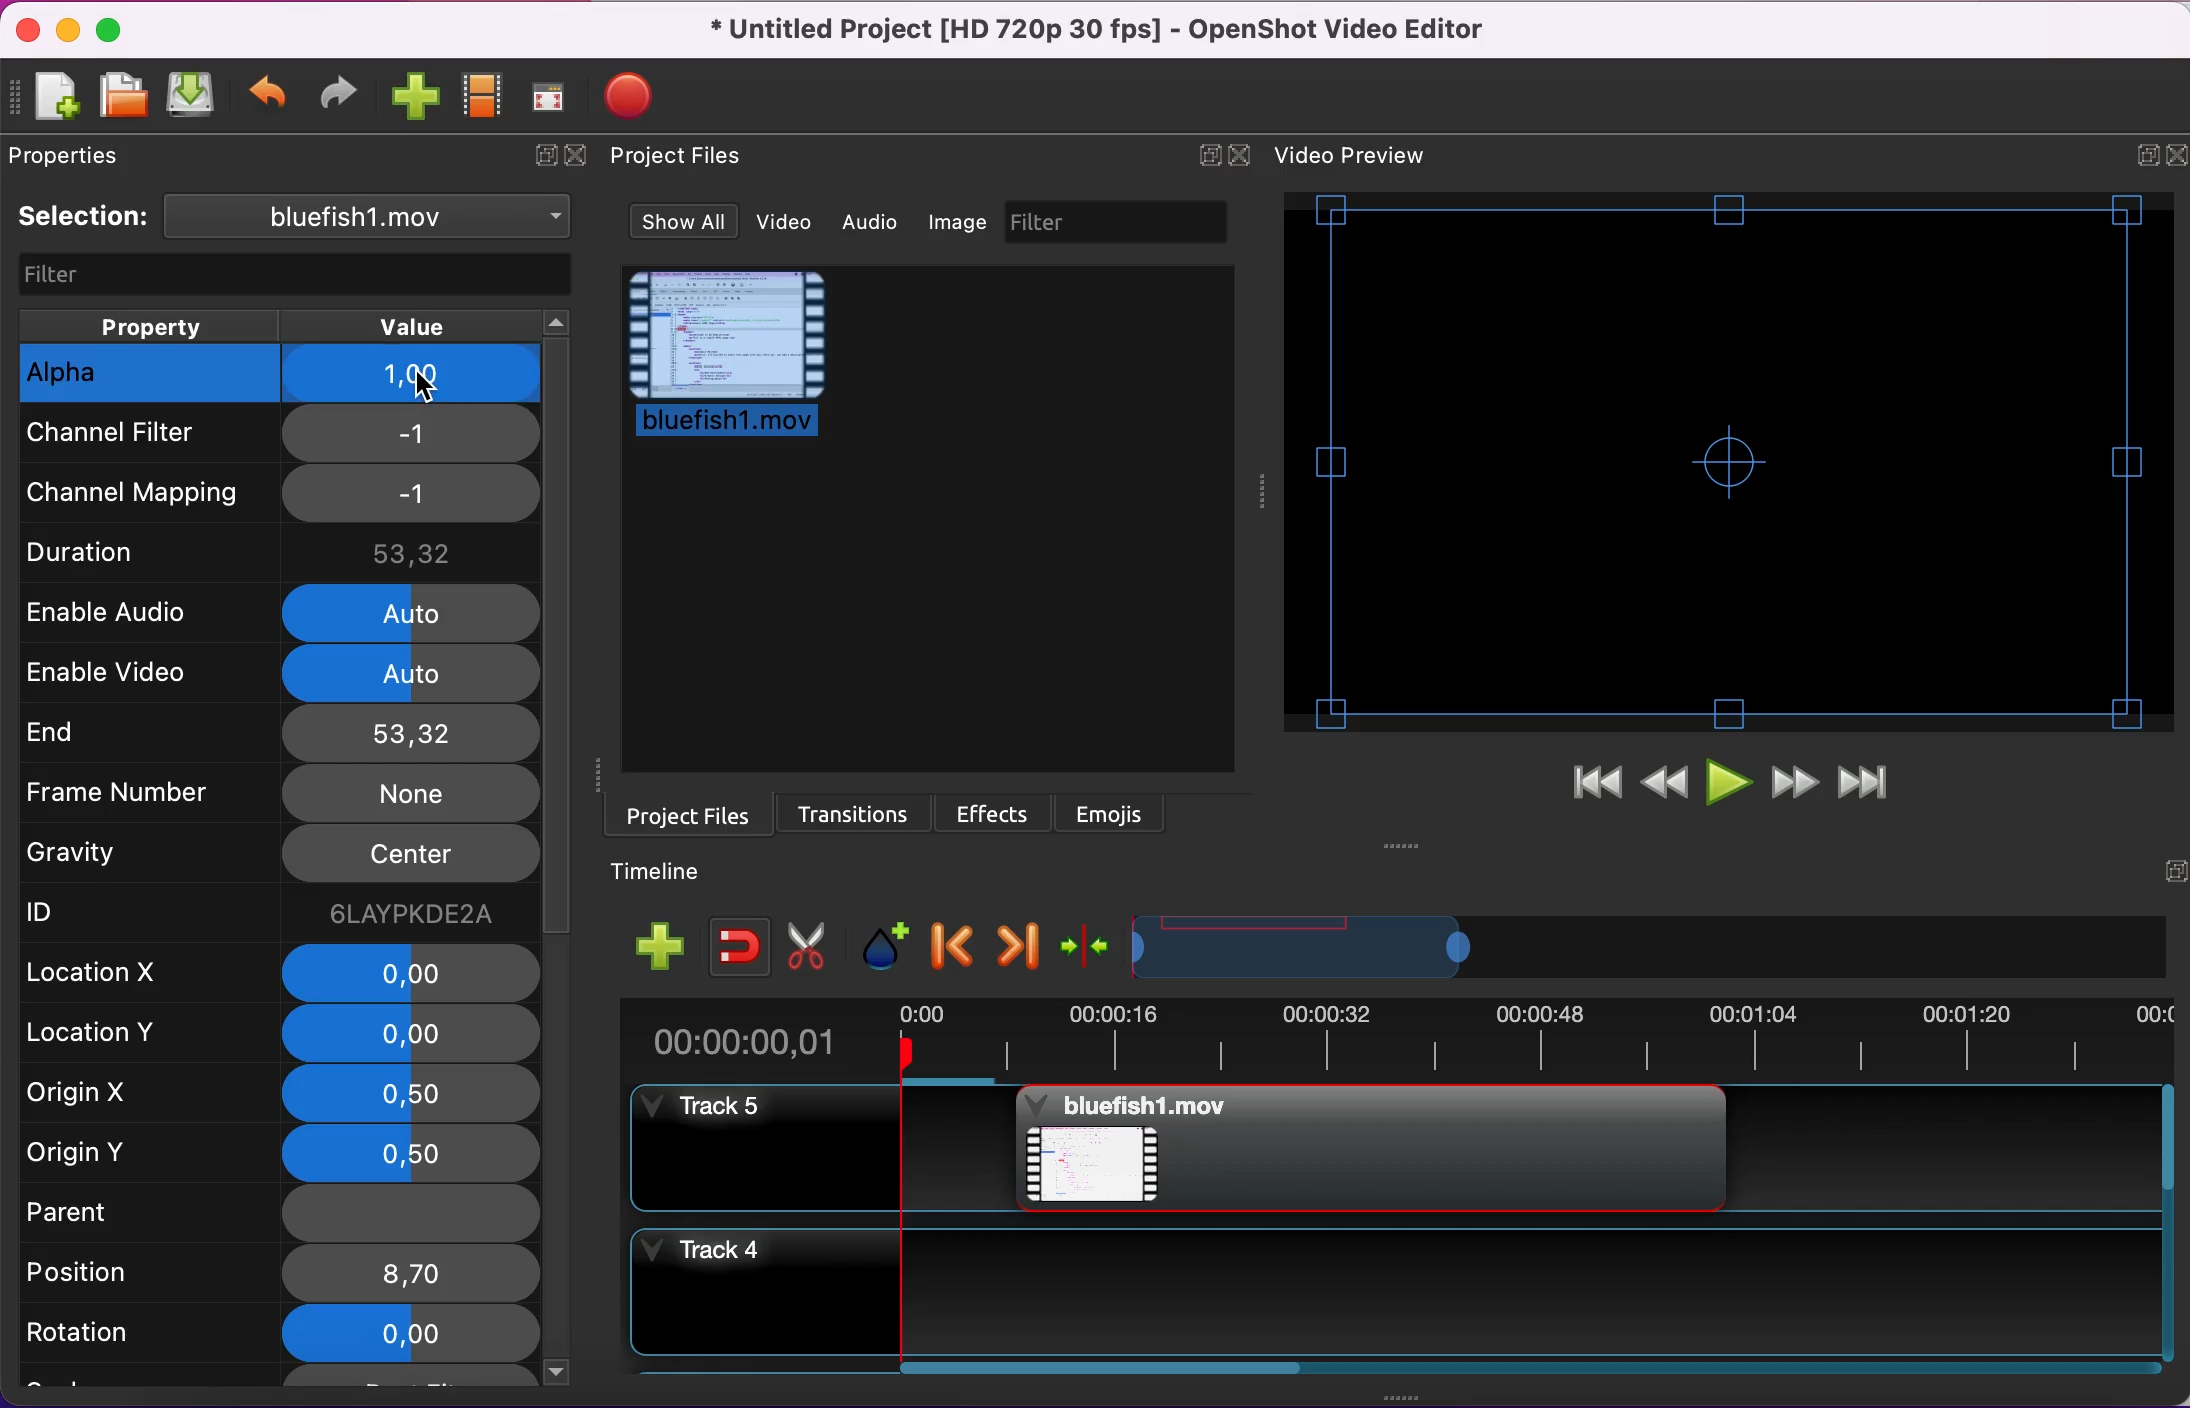 The image size is (2190, 1408). I want to click on open project, so click(122, 104).